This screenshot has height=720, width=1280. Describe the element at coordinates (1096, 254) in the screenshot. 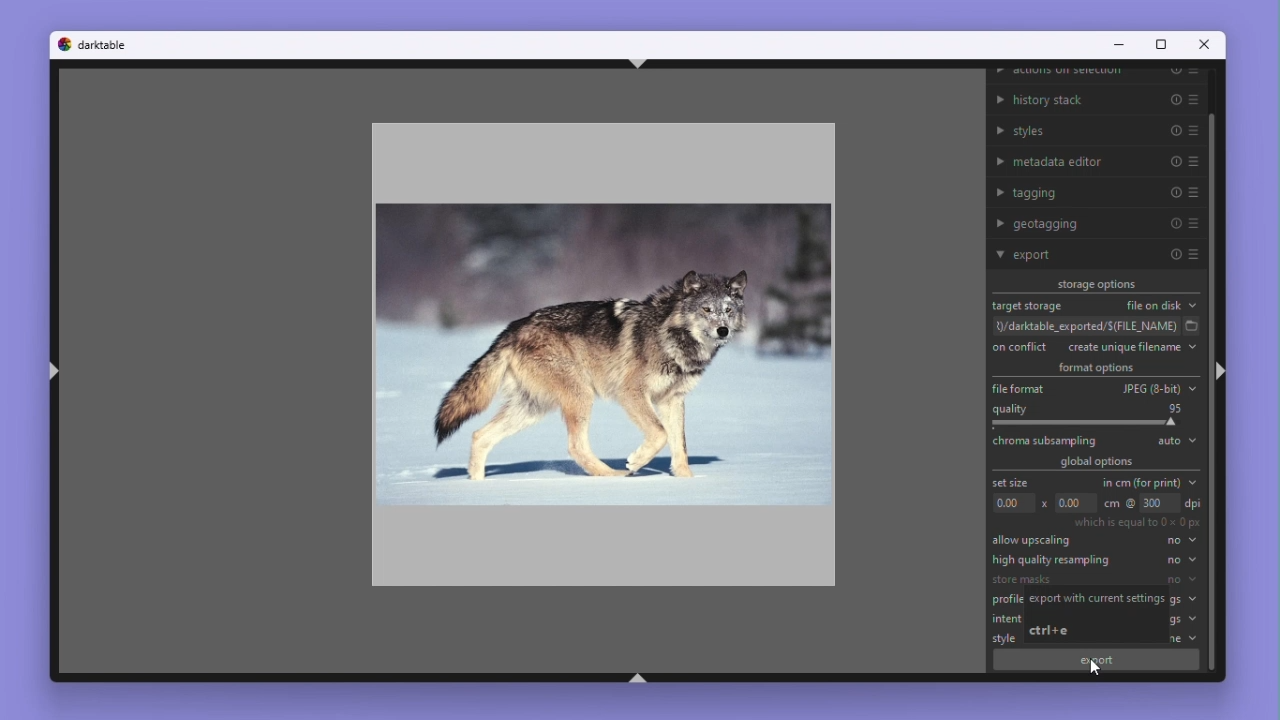

I see `Export` at that location.